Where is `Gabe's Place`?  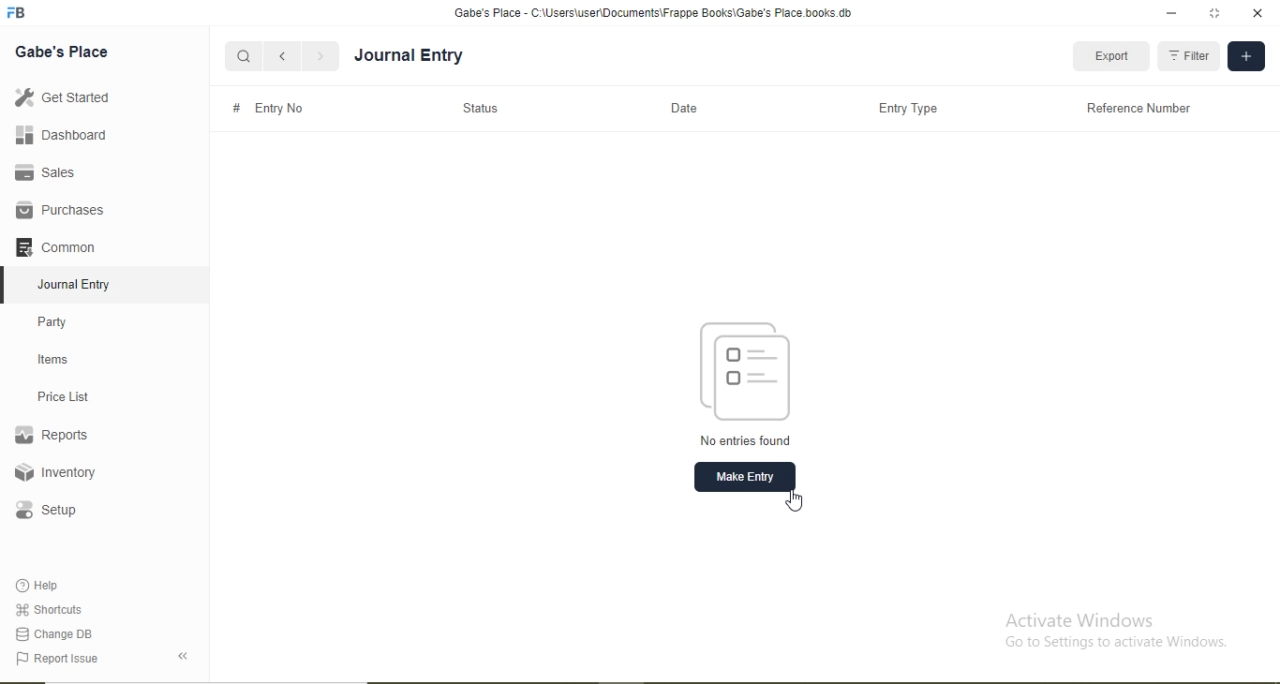
Gabe's Place is located at coordinates (62, 52).